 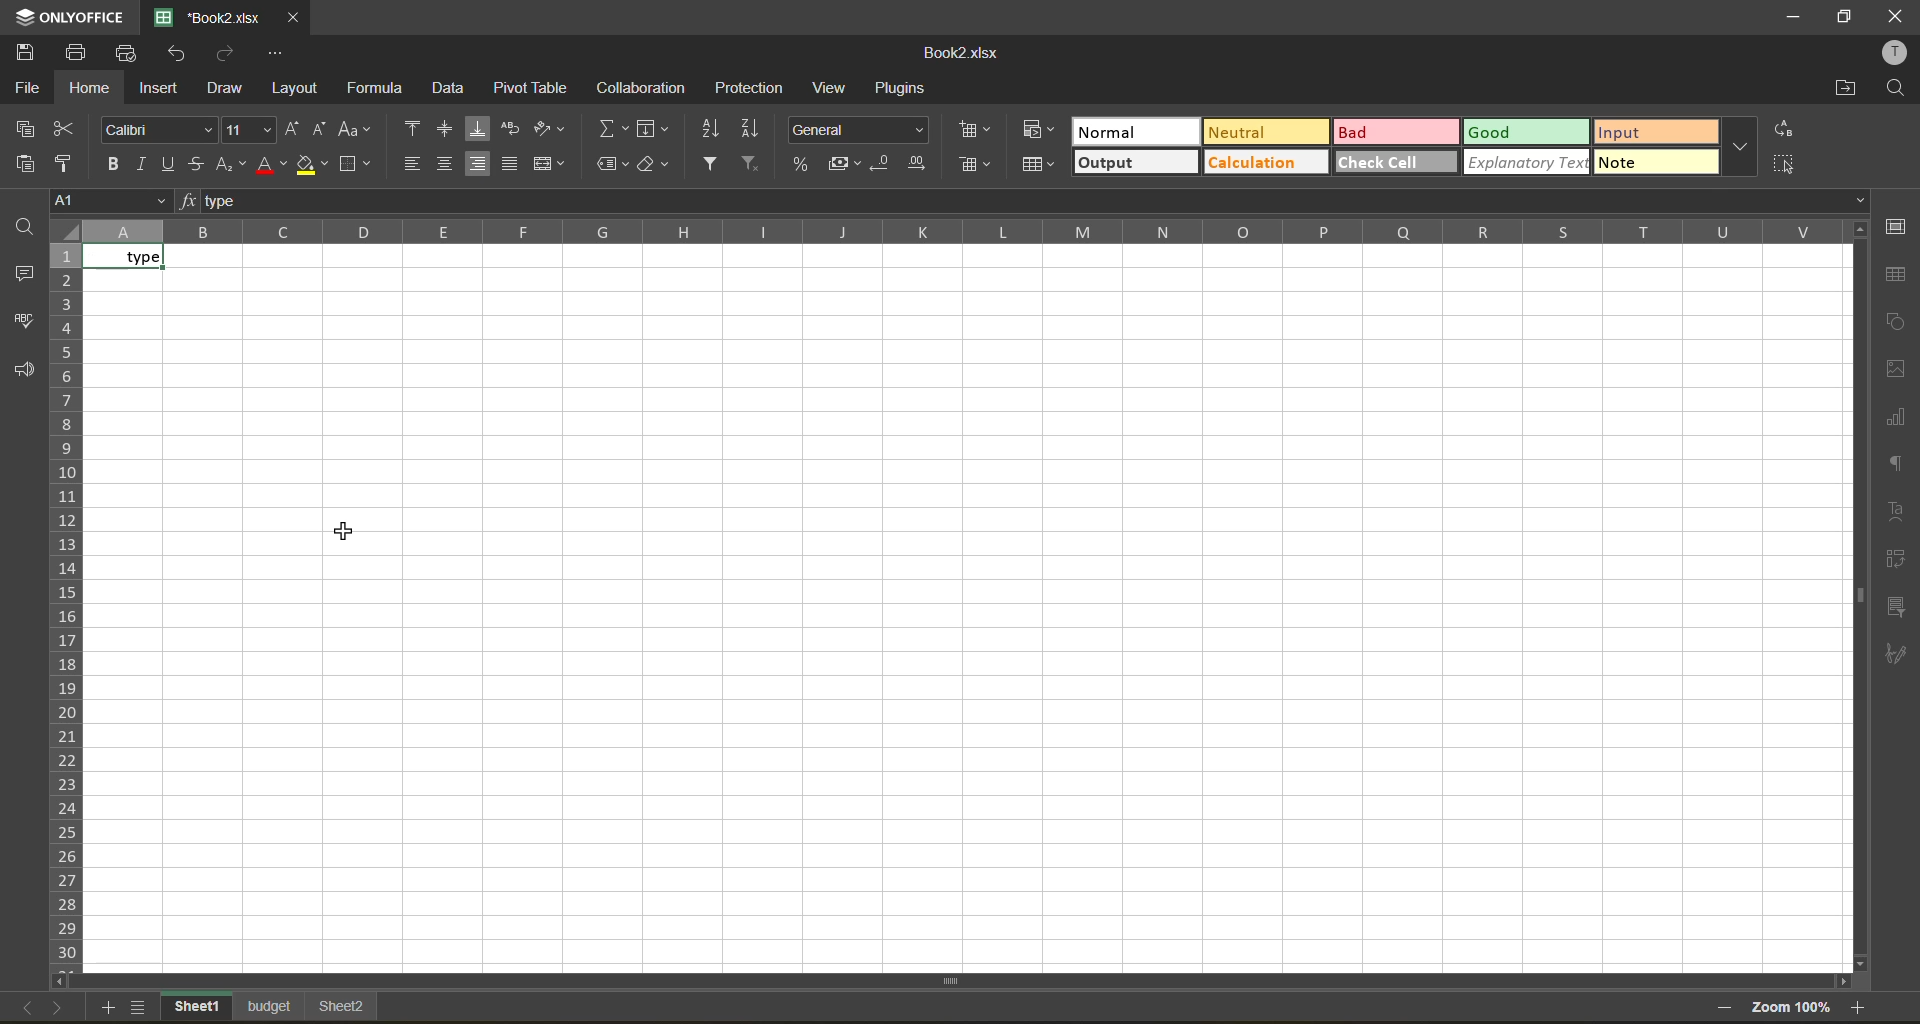 I want to click on decrease decimal, so click(x=888, y=159).